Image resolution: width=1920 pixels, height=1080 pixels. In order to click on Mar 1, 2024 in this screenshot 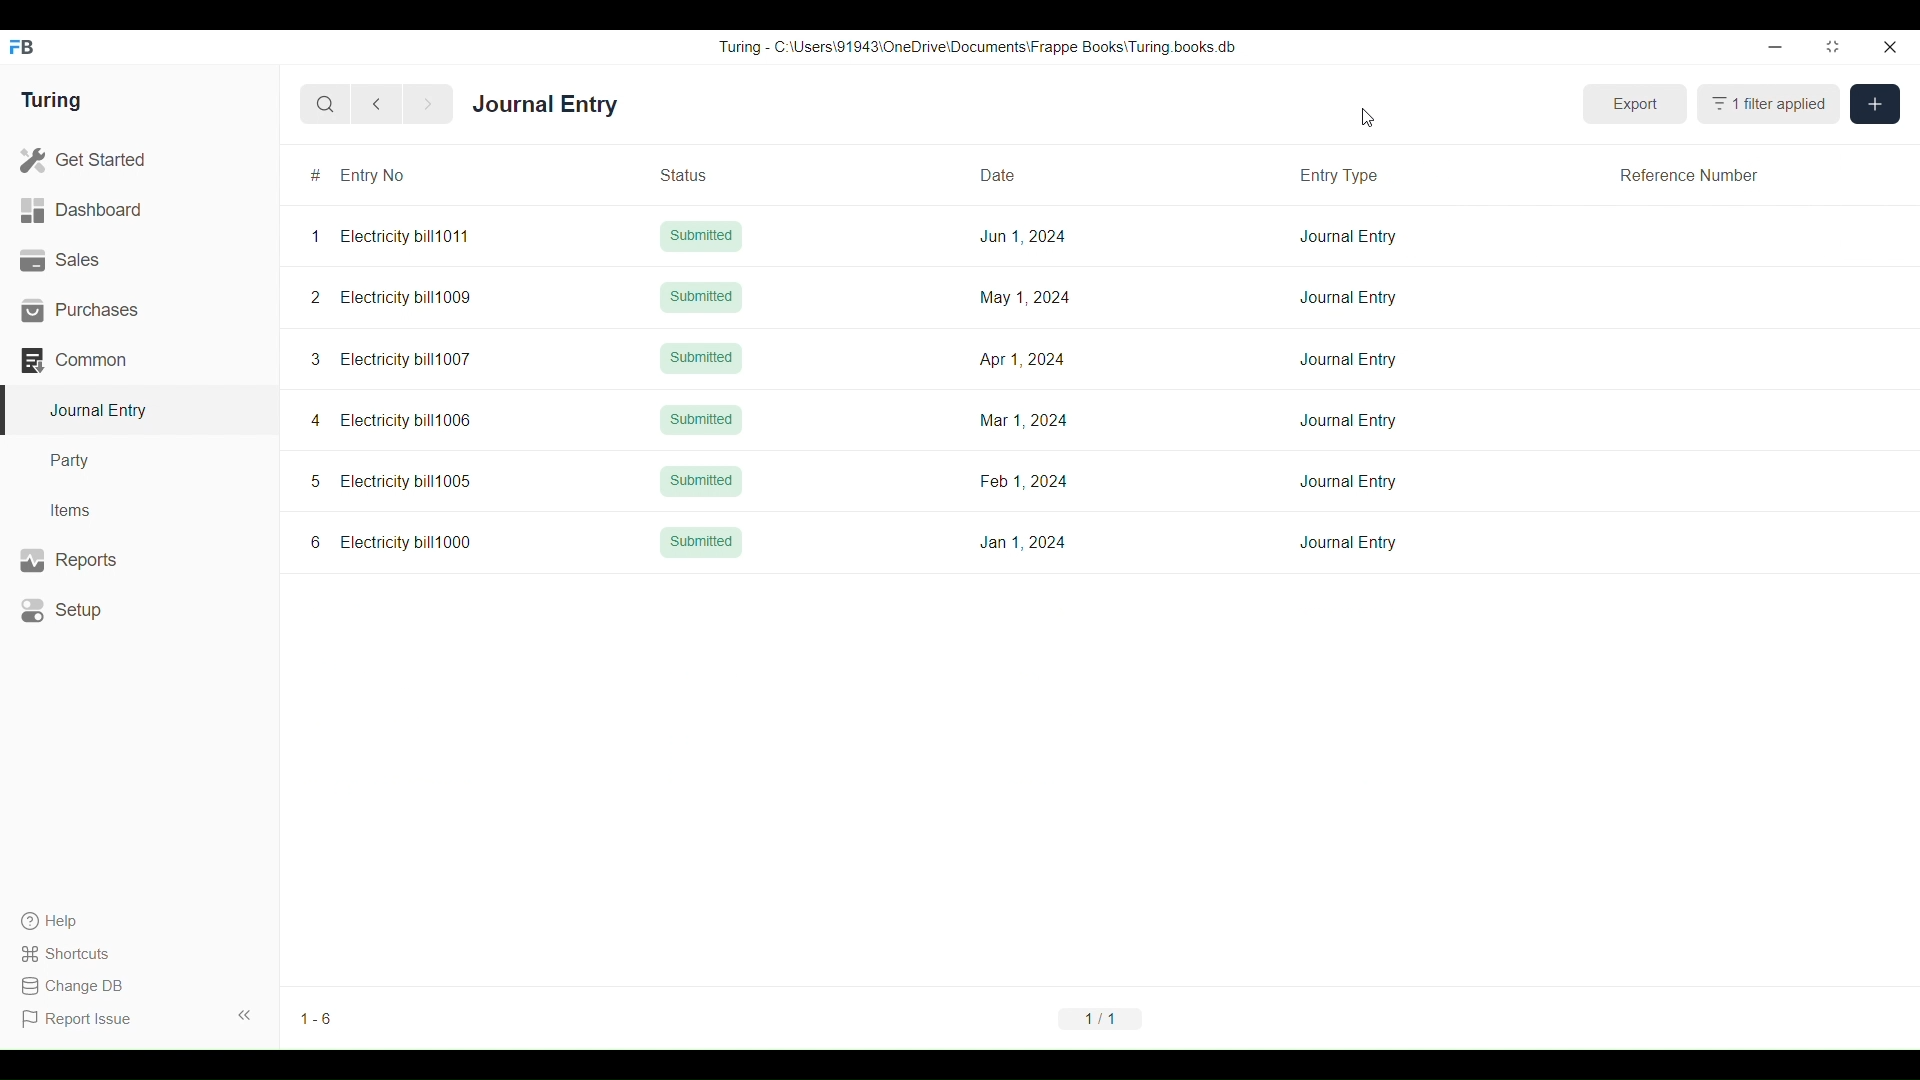, I will do `click(1024, 421)`.